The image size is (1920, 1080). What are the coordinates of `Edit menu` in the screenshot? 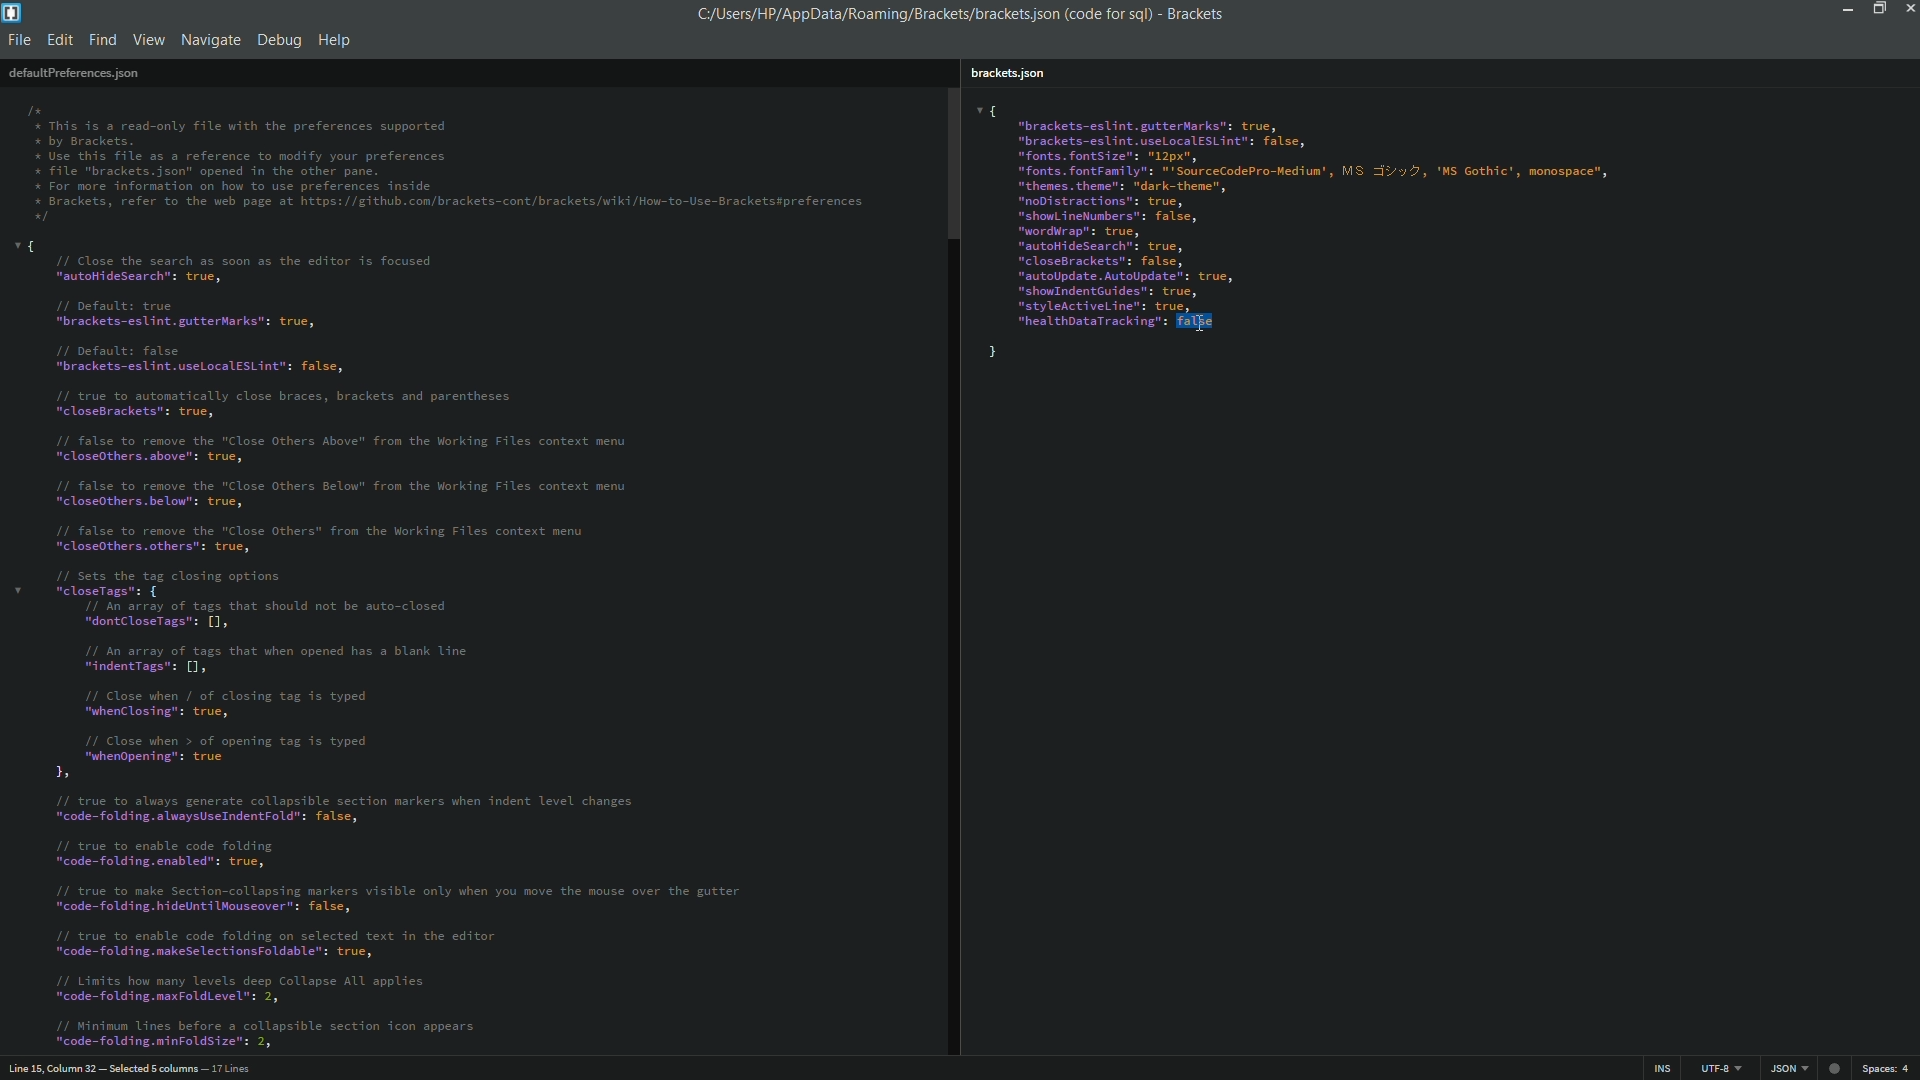 It's located at (58, 42).